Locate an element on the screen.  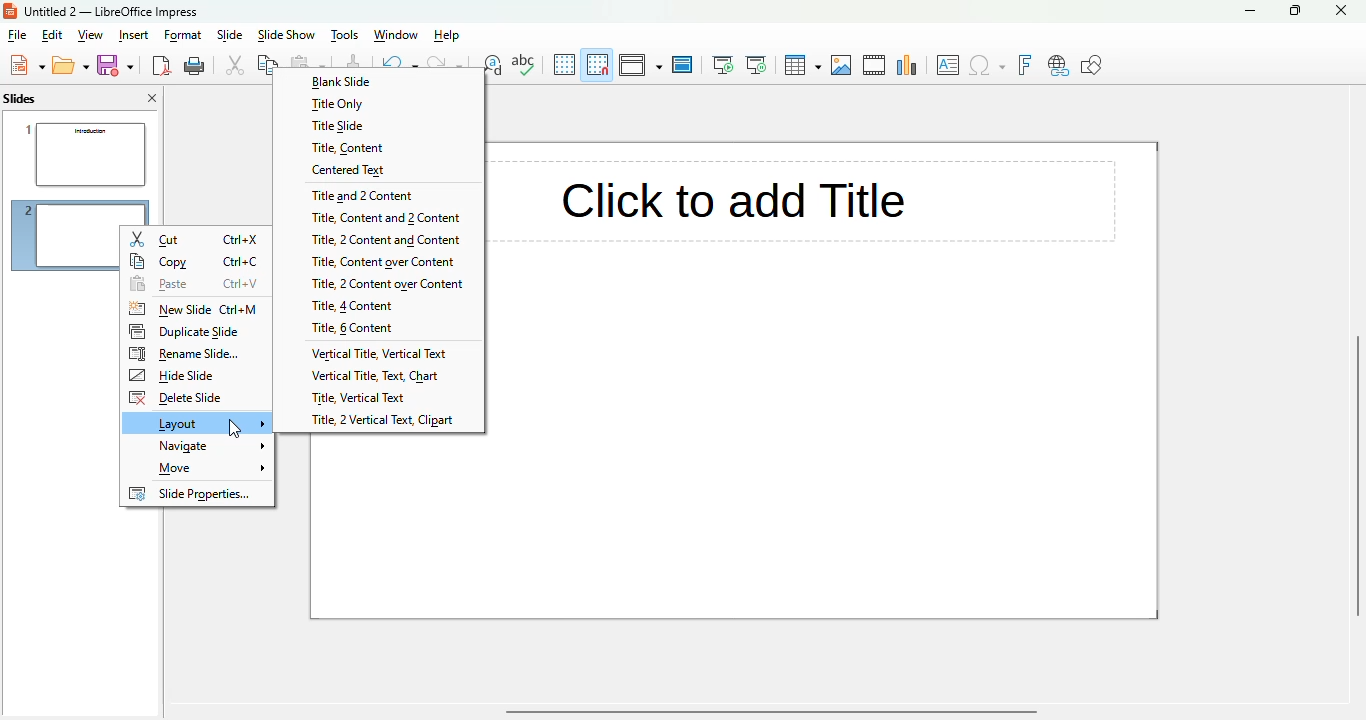
insert special characters is located at coordinates (987, 65).